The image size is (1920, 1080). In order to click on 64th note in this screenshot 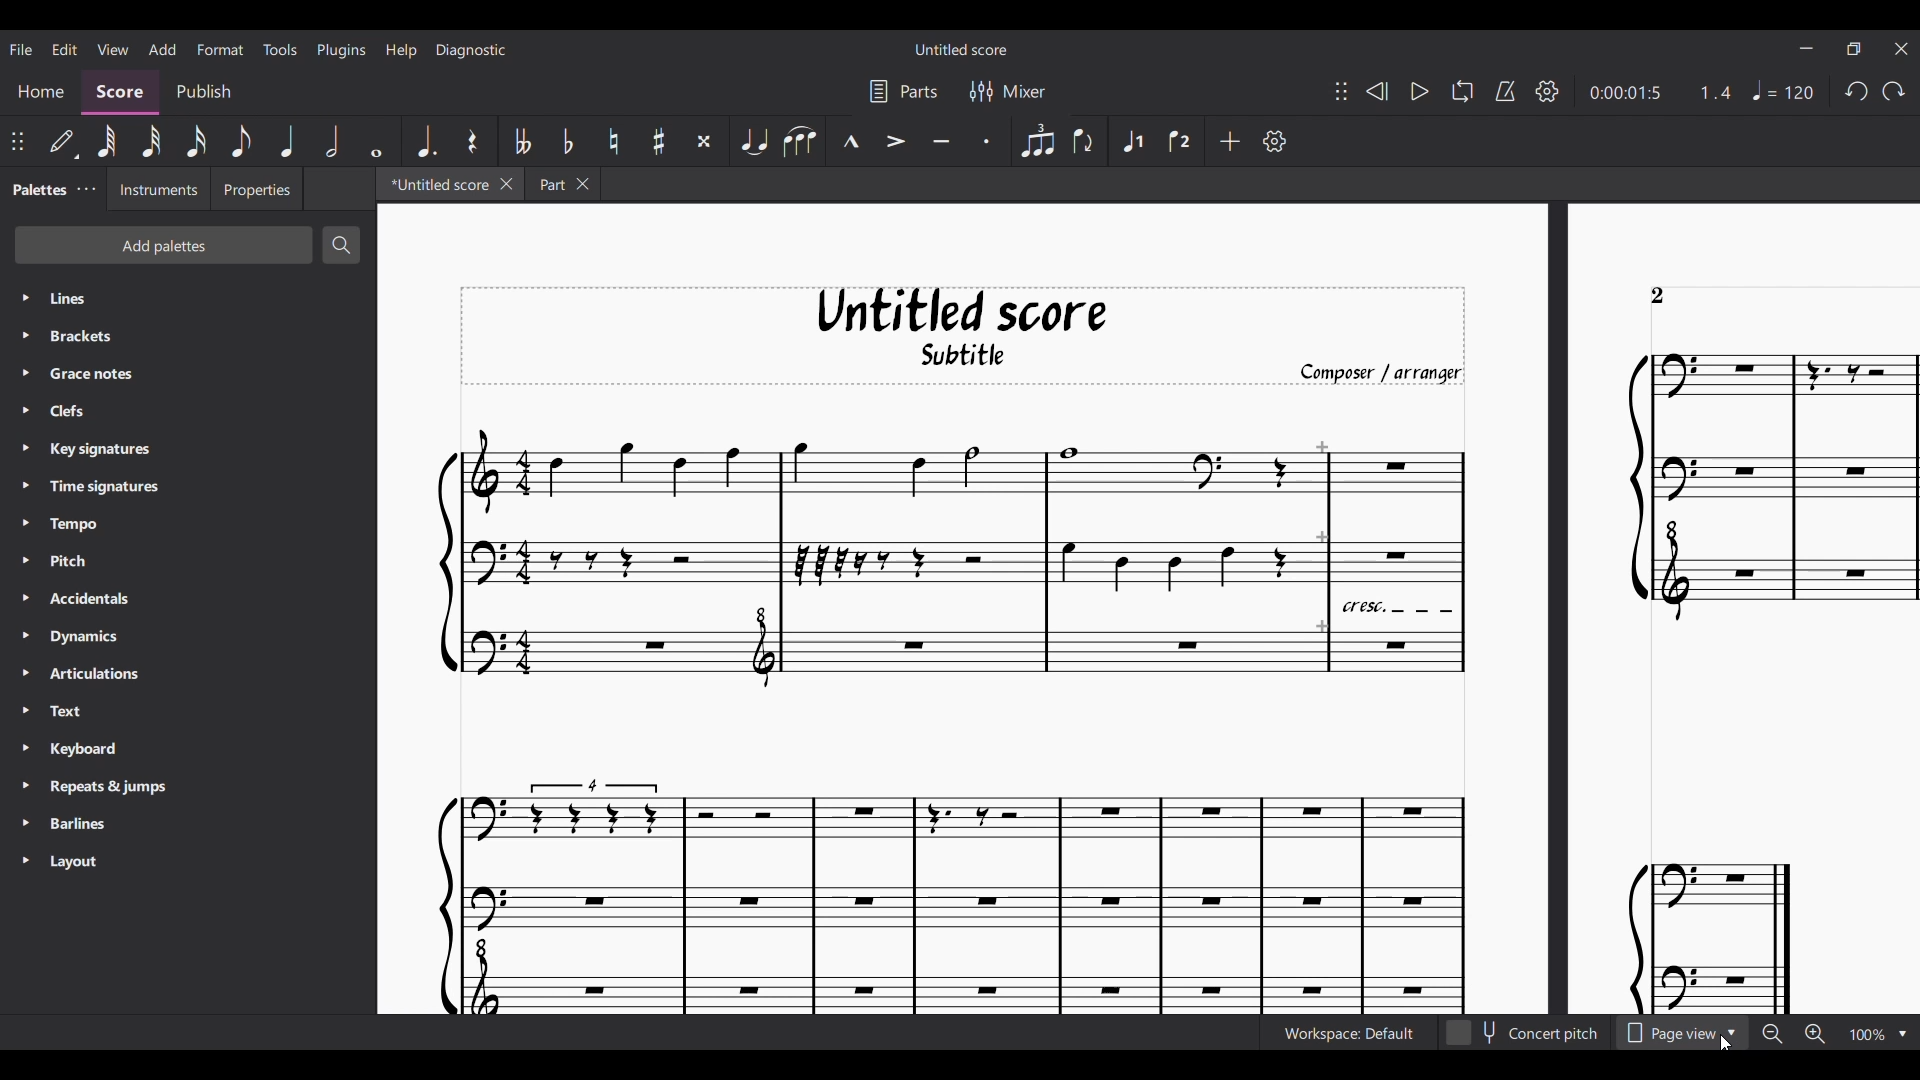, I will do `click(106, 140)`.